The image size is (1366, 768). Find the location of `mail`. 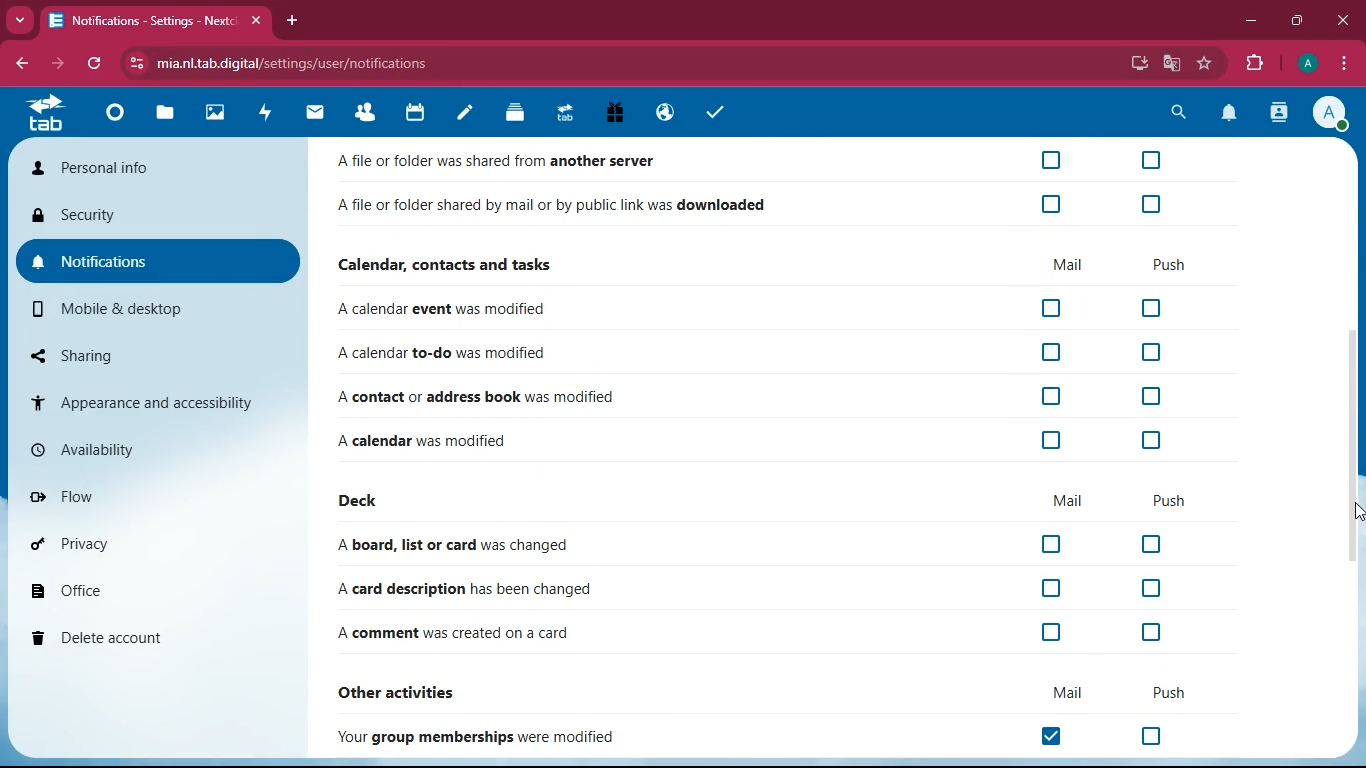

mail is located at coordinates (1069, 263).